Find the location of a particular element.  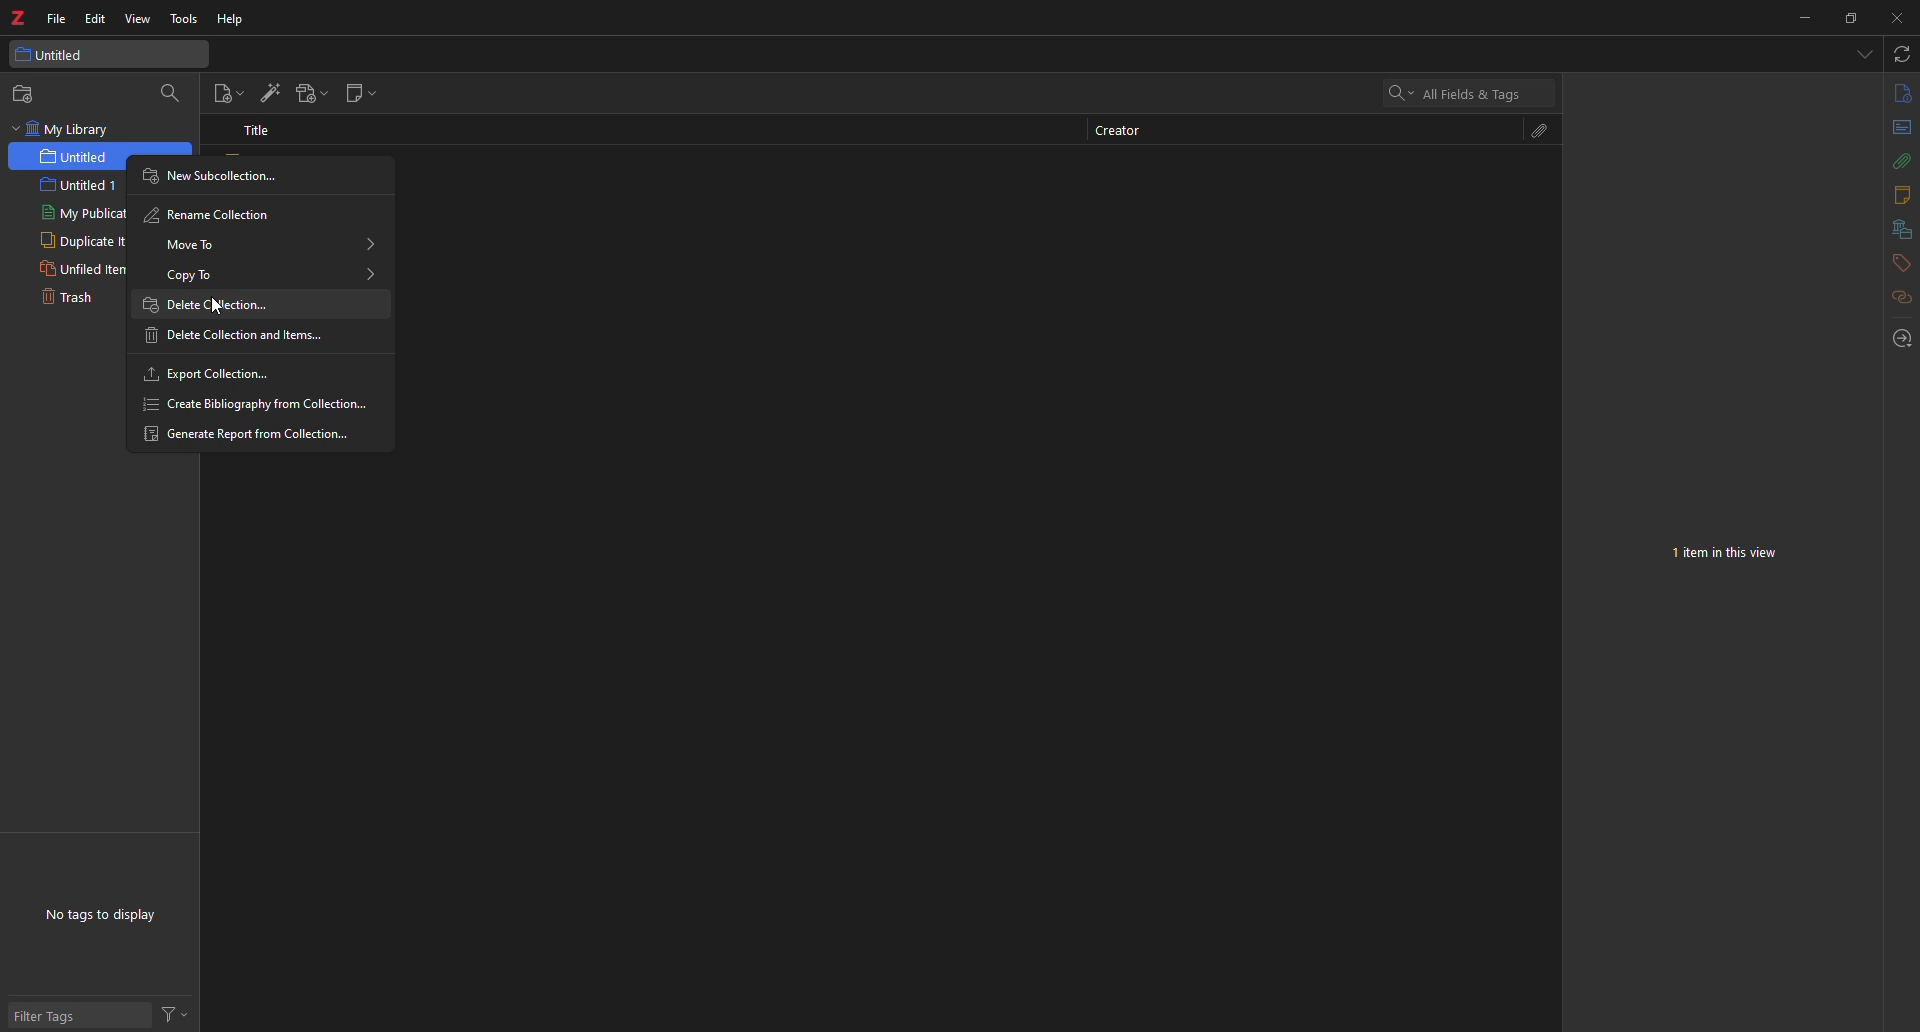

my library is located at coordinates (65, 129).